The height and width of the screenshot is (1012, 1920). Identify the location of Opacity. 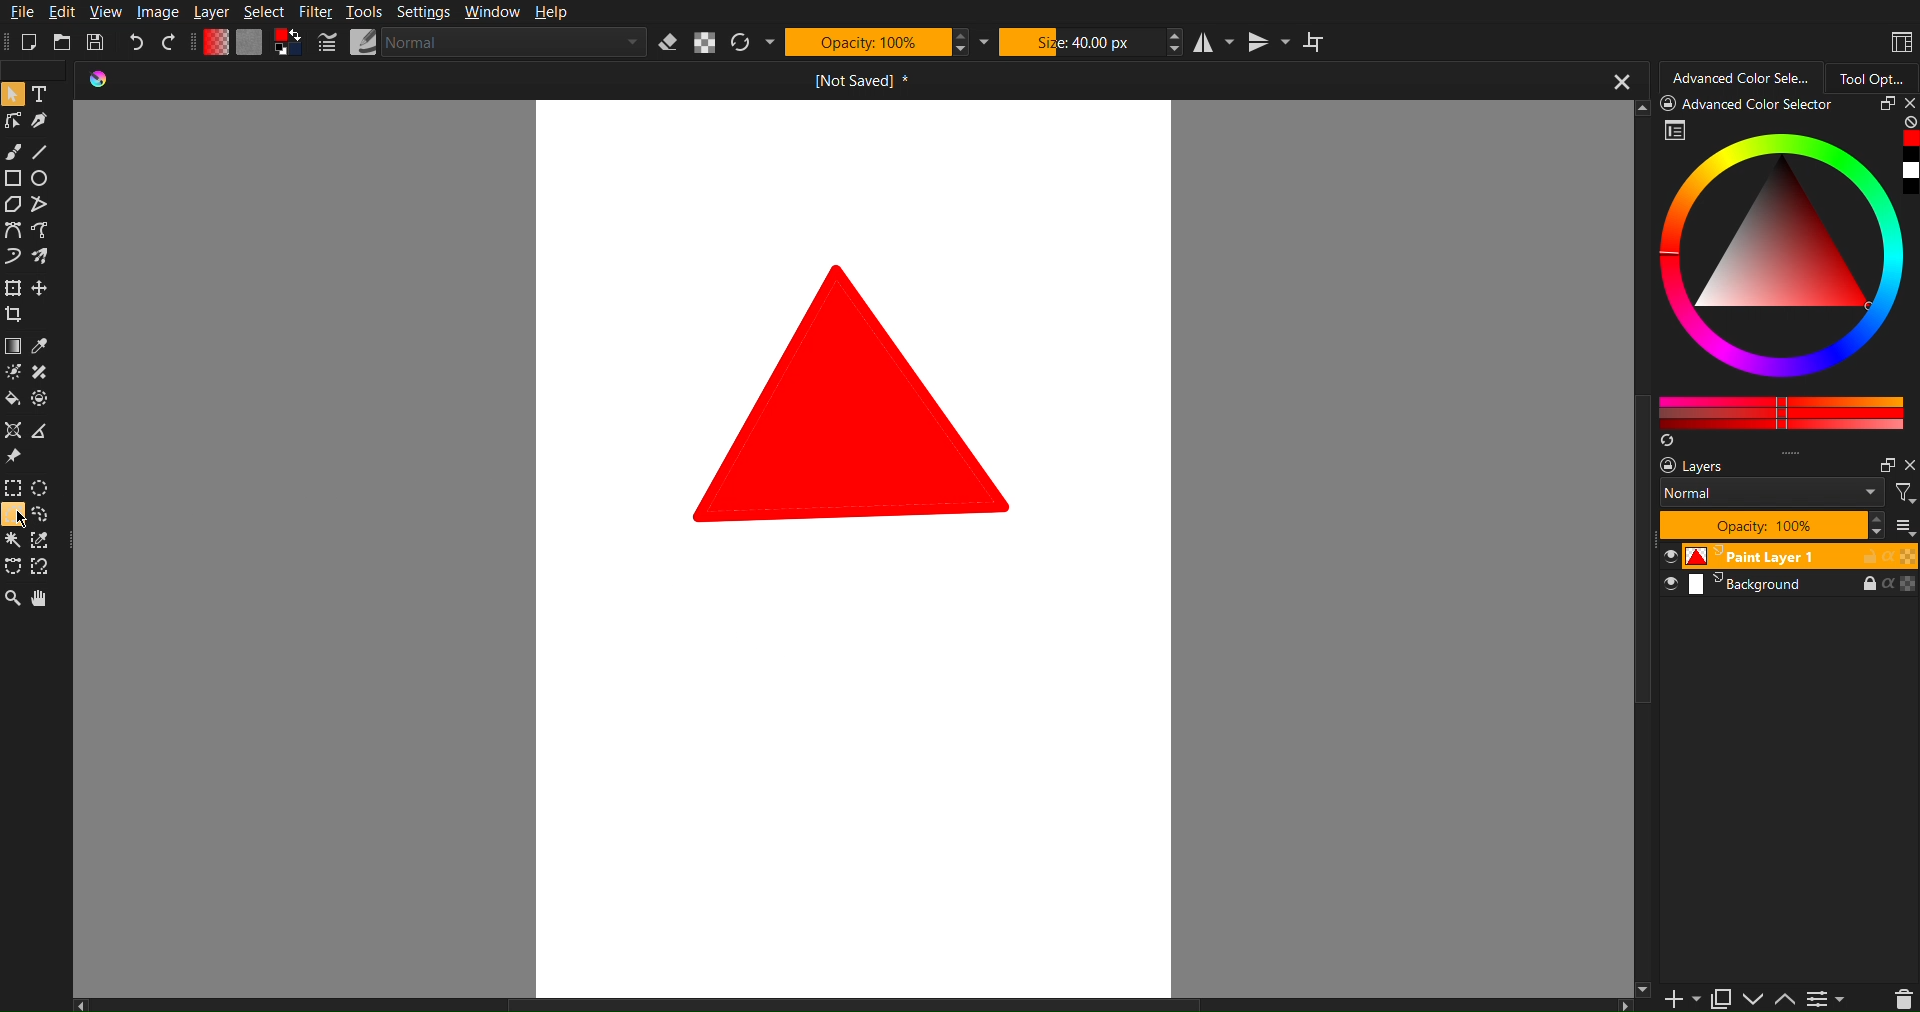
(870, 43).